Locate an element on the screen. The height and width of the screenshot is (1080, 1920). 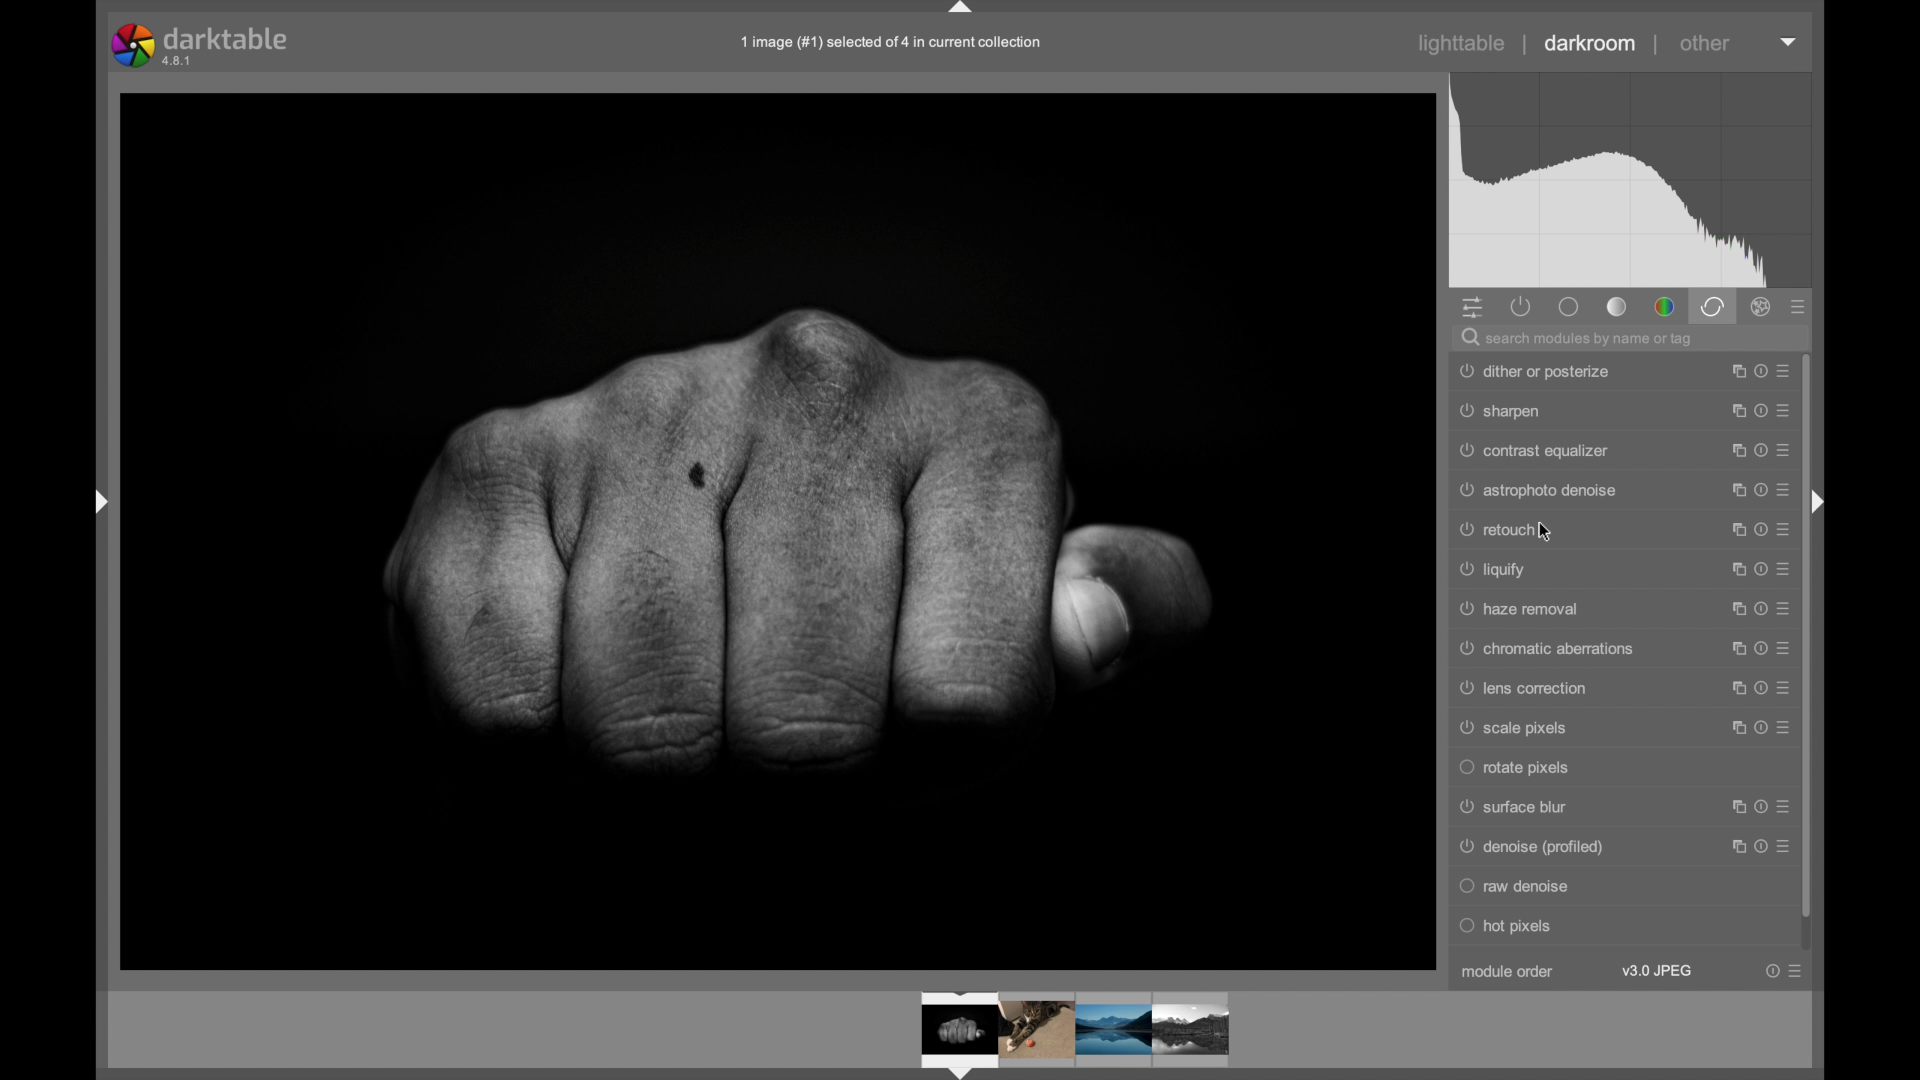
module order is located at coordinates (1505, 971).